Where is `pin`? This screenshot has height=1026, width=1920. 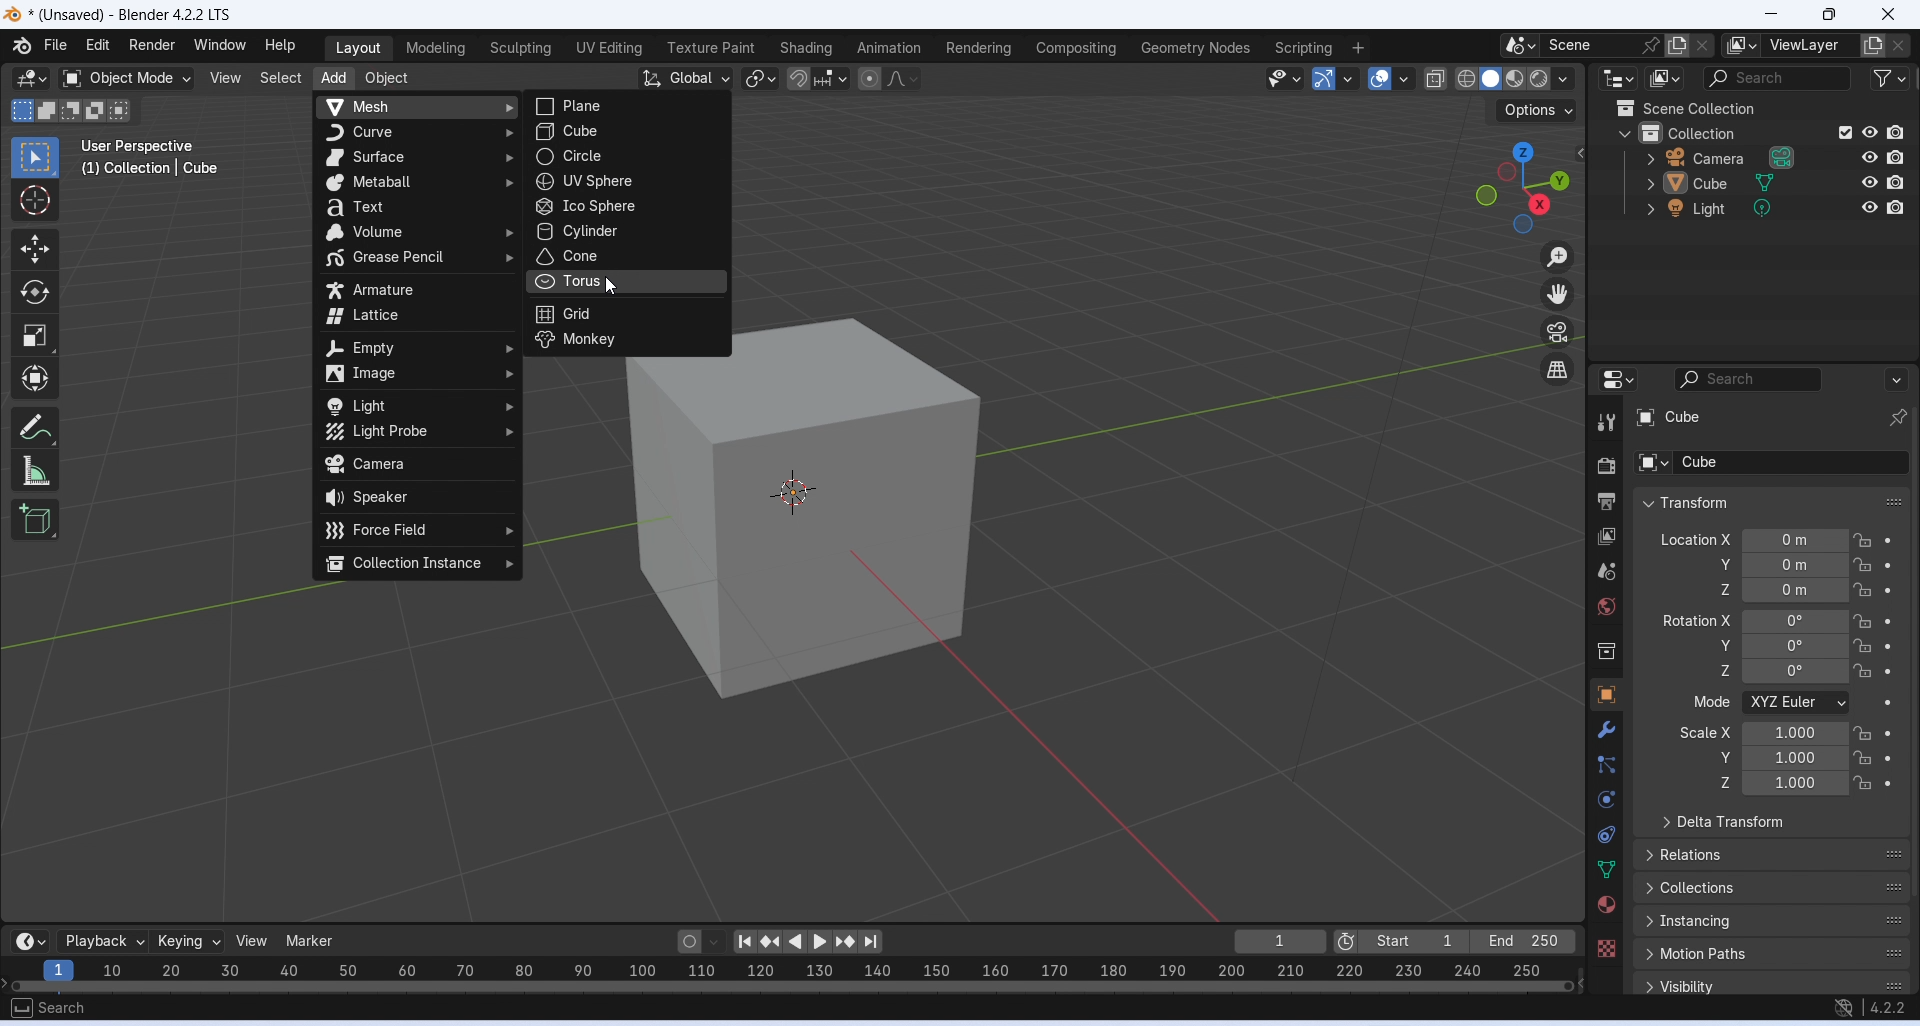
pin is located at coordinates (1648, 45).